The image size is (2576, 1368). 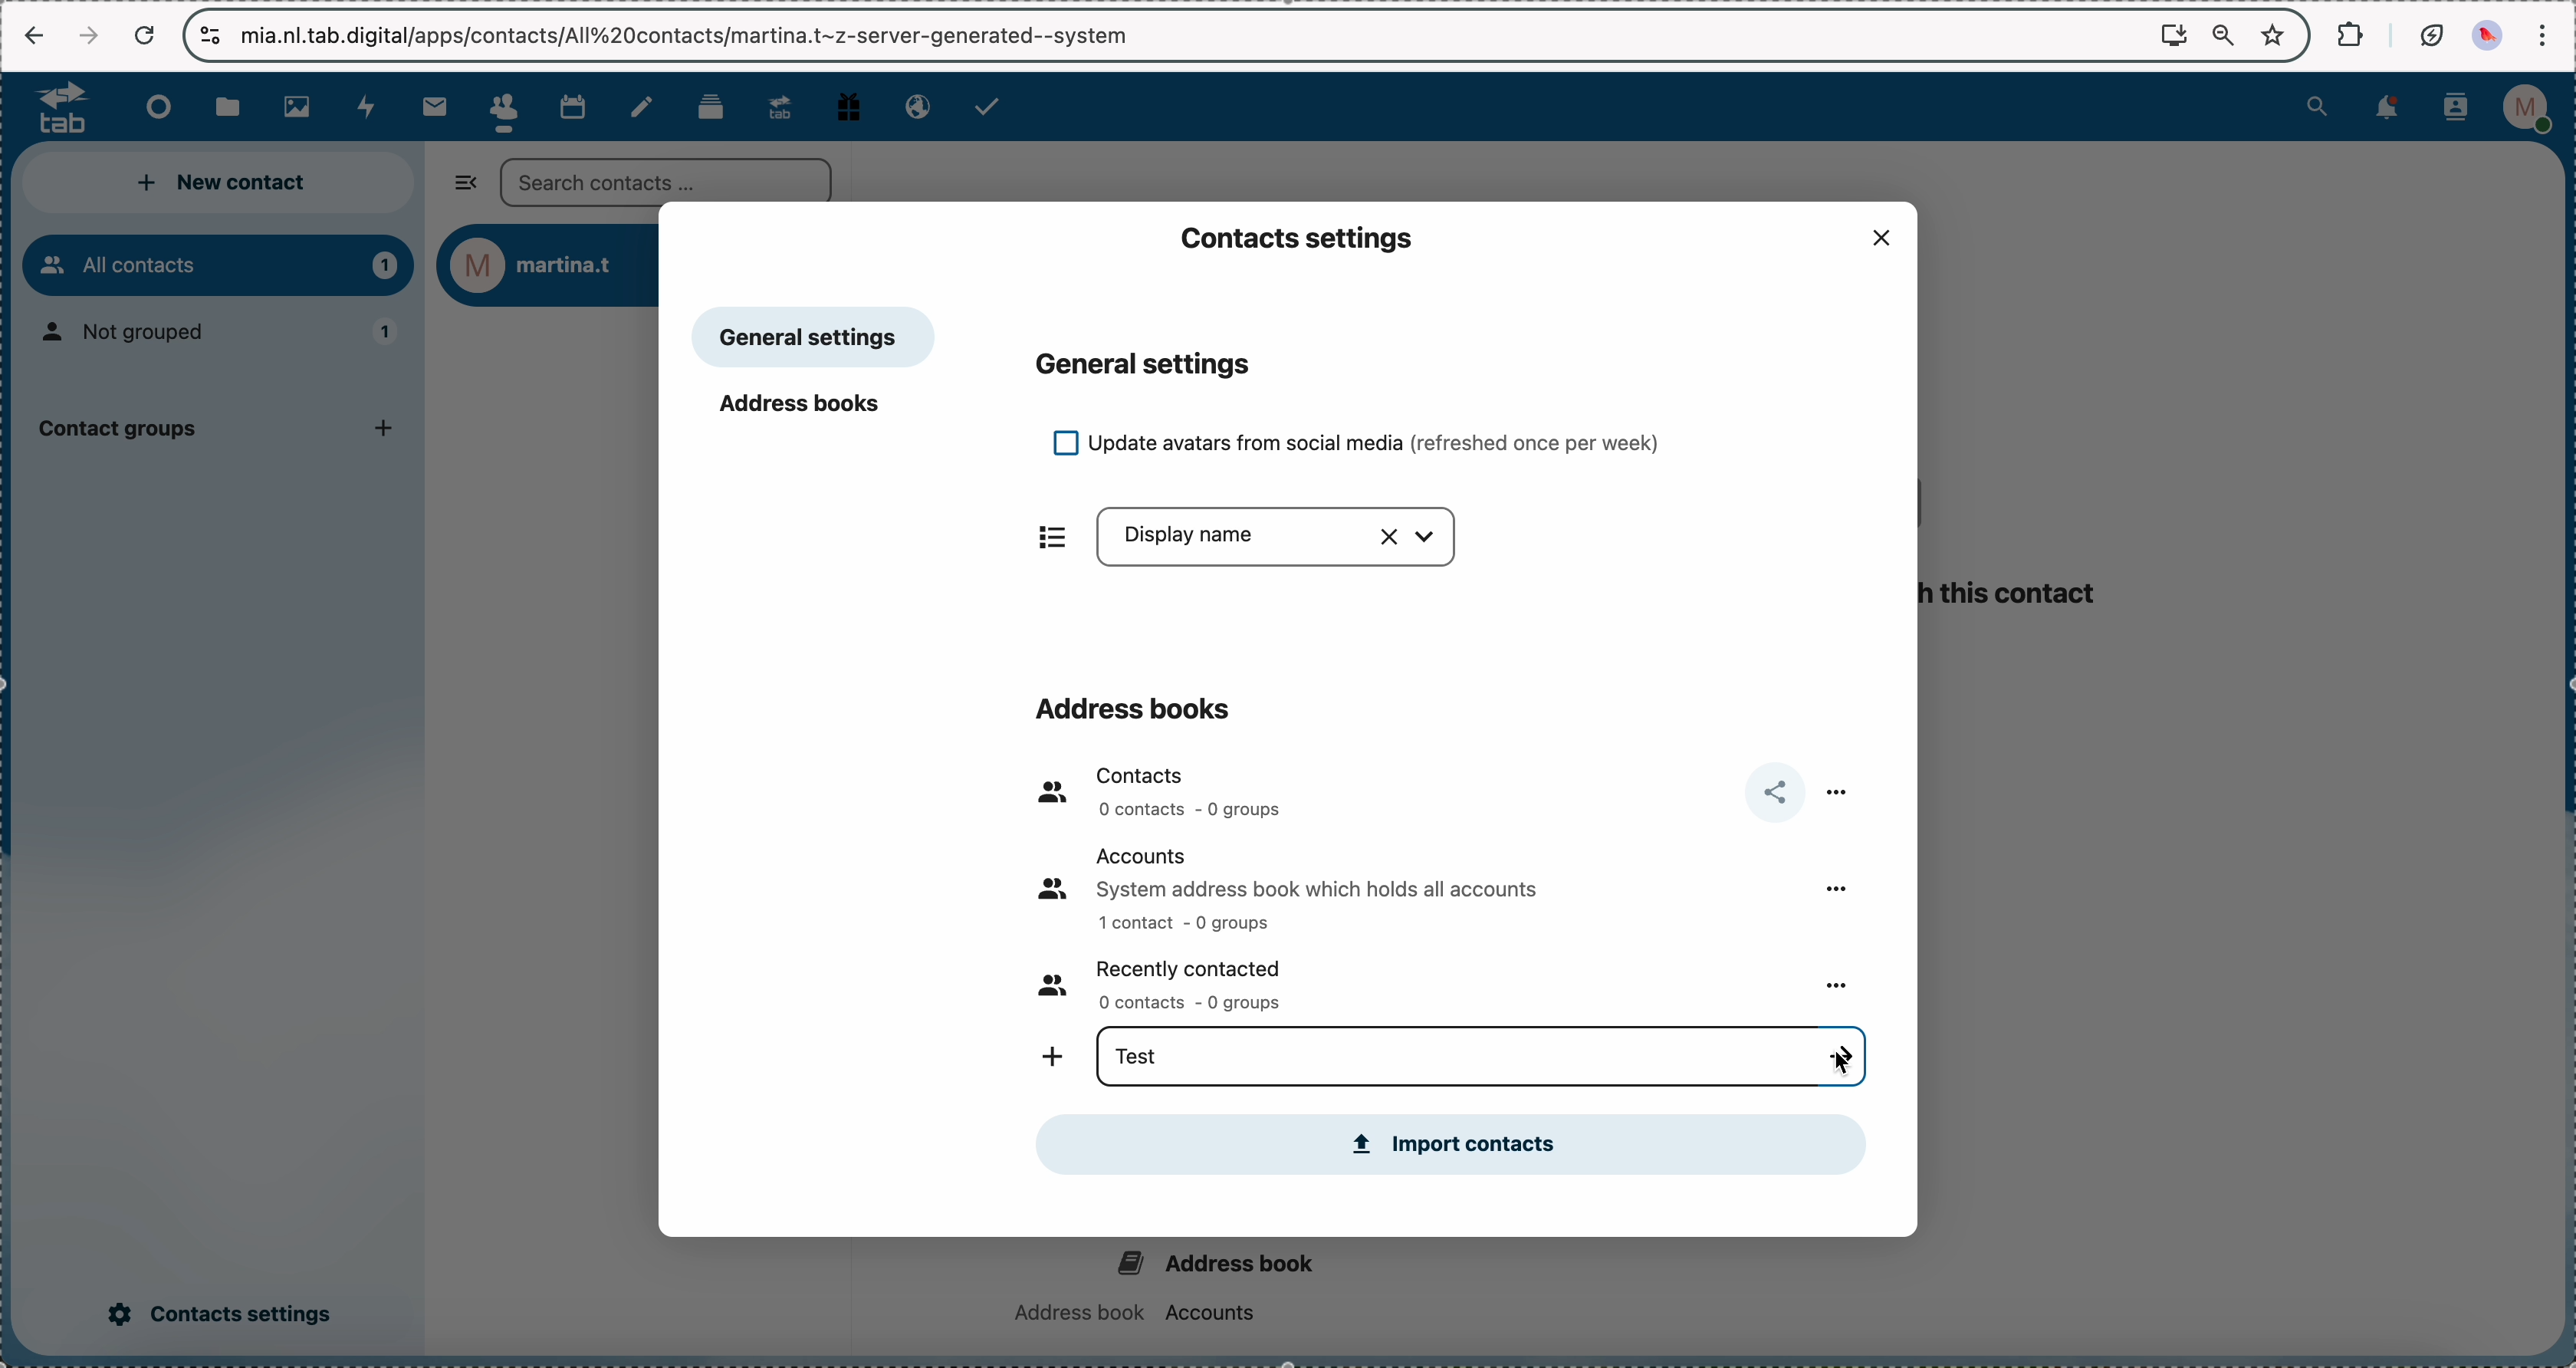 I want to click on address books, so click(x=808, y=409).